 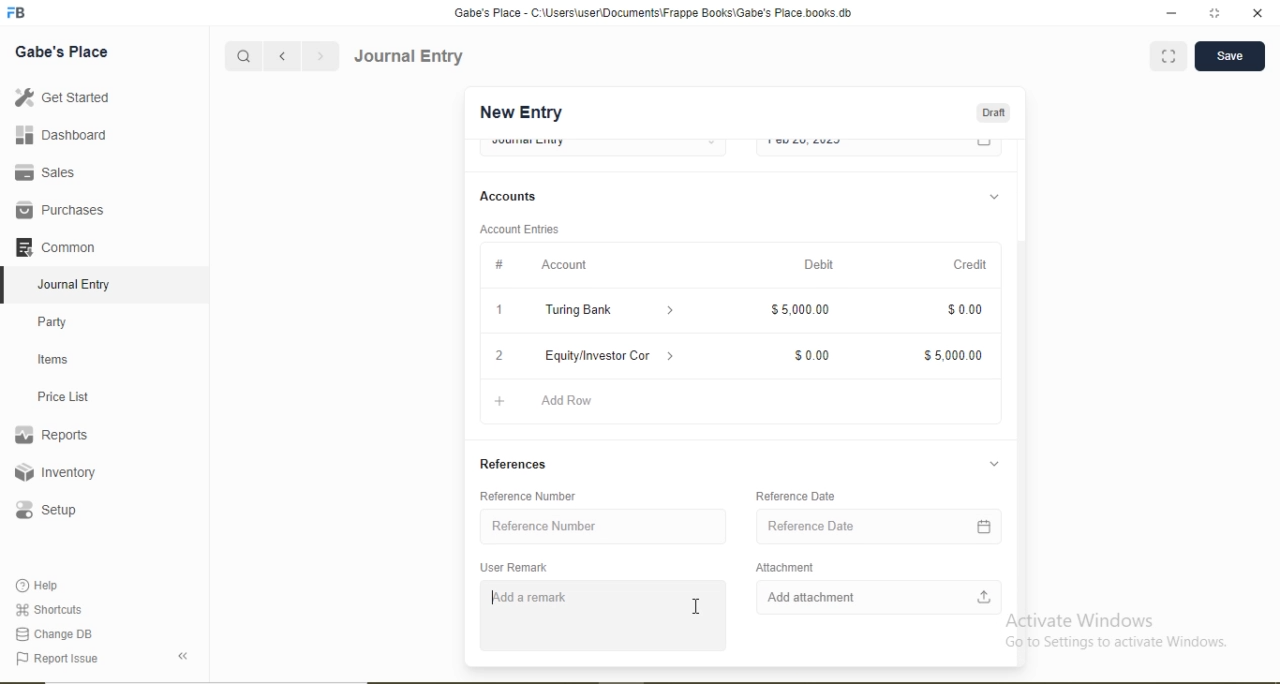 I want to click on Party, so click(x=53, y=324).